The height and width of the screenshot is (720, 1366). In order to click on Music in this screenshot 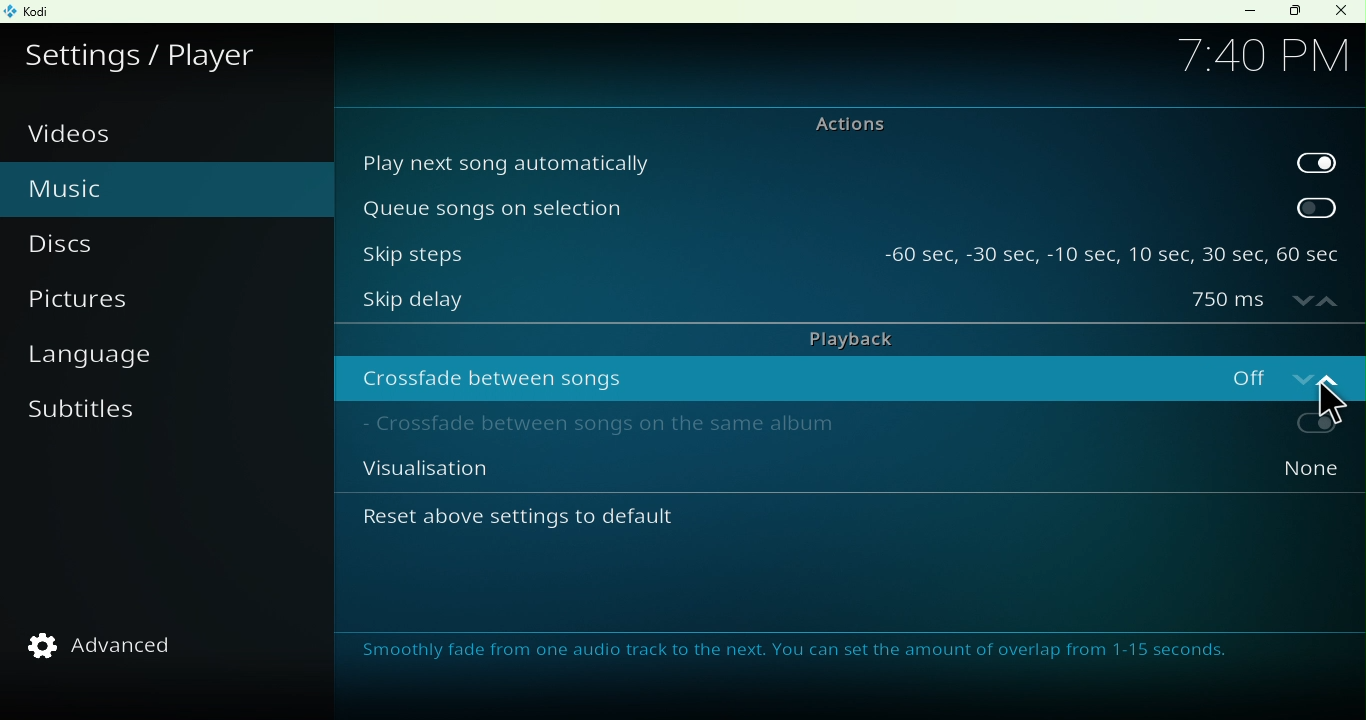, I will do `click(112, 186)`.